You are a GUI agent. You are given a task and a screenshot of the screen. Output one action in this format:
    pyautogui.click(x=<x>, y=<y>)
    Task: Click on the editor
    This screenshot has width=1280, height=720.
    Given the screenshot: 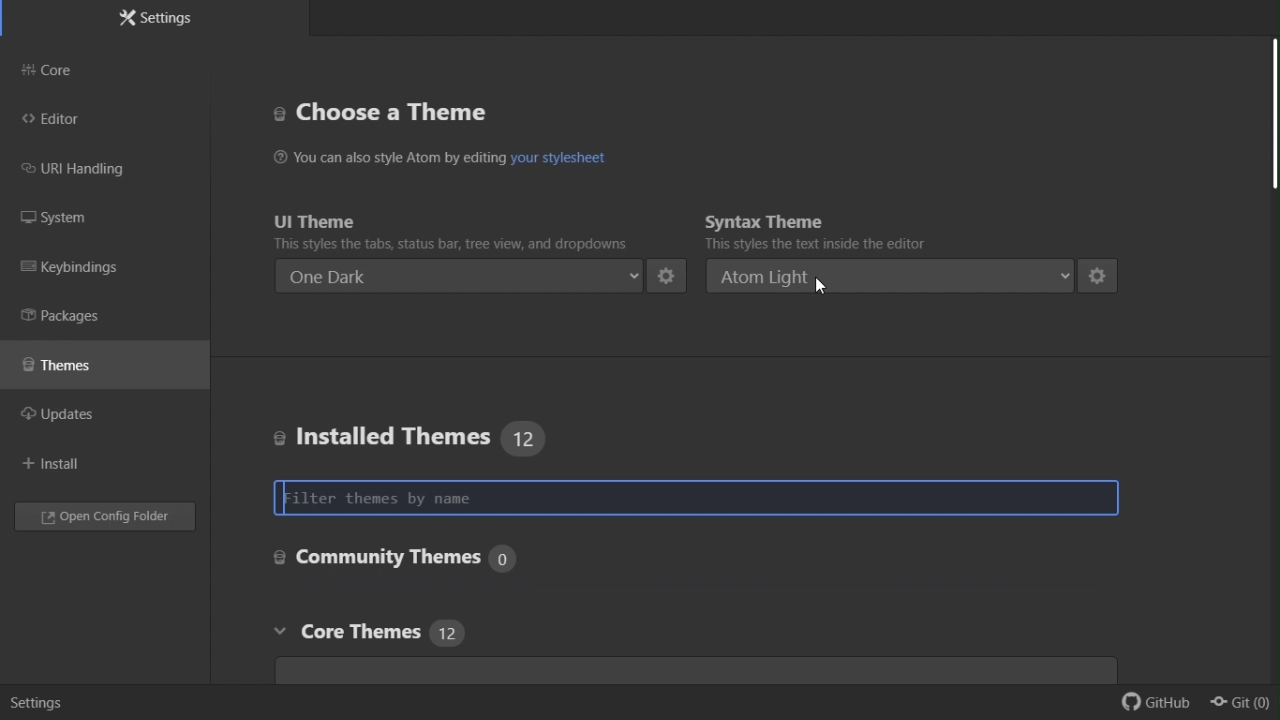 What is the action you would take?
    pyautogui.click(x=62, y=119)
    